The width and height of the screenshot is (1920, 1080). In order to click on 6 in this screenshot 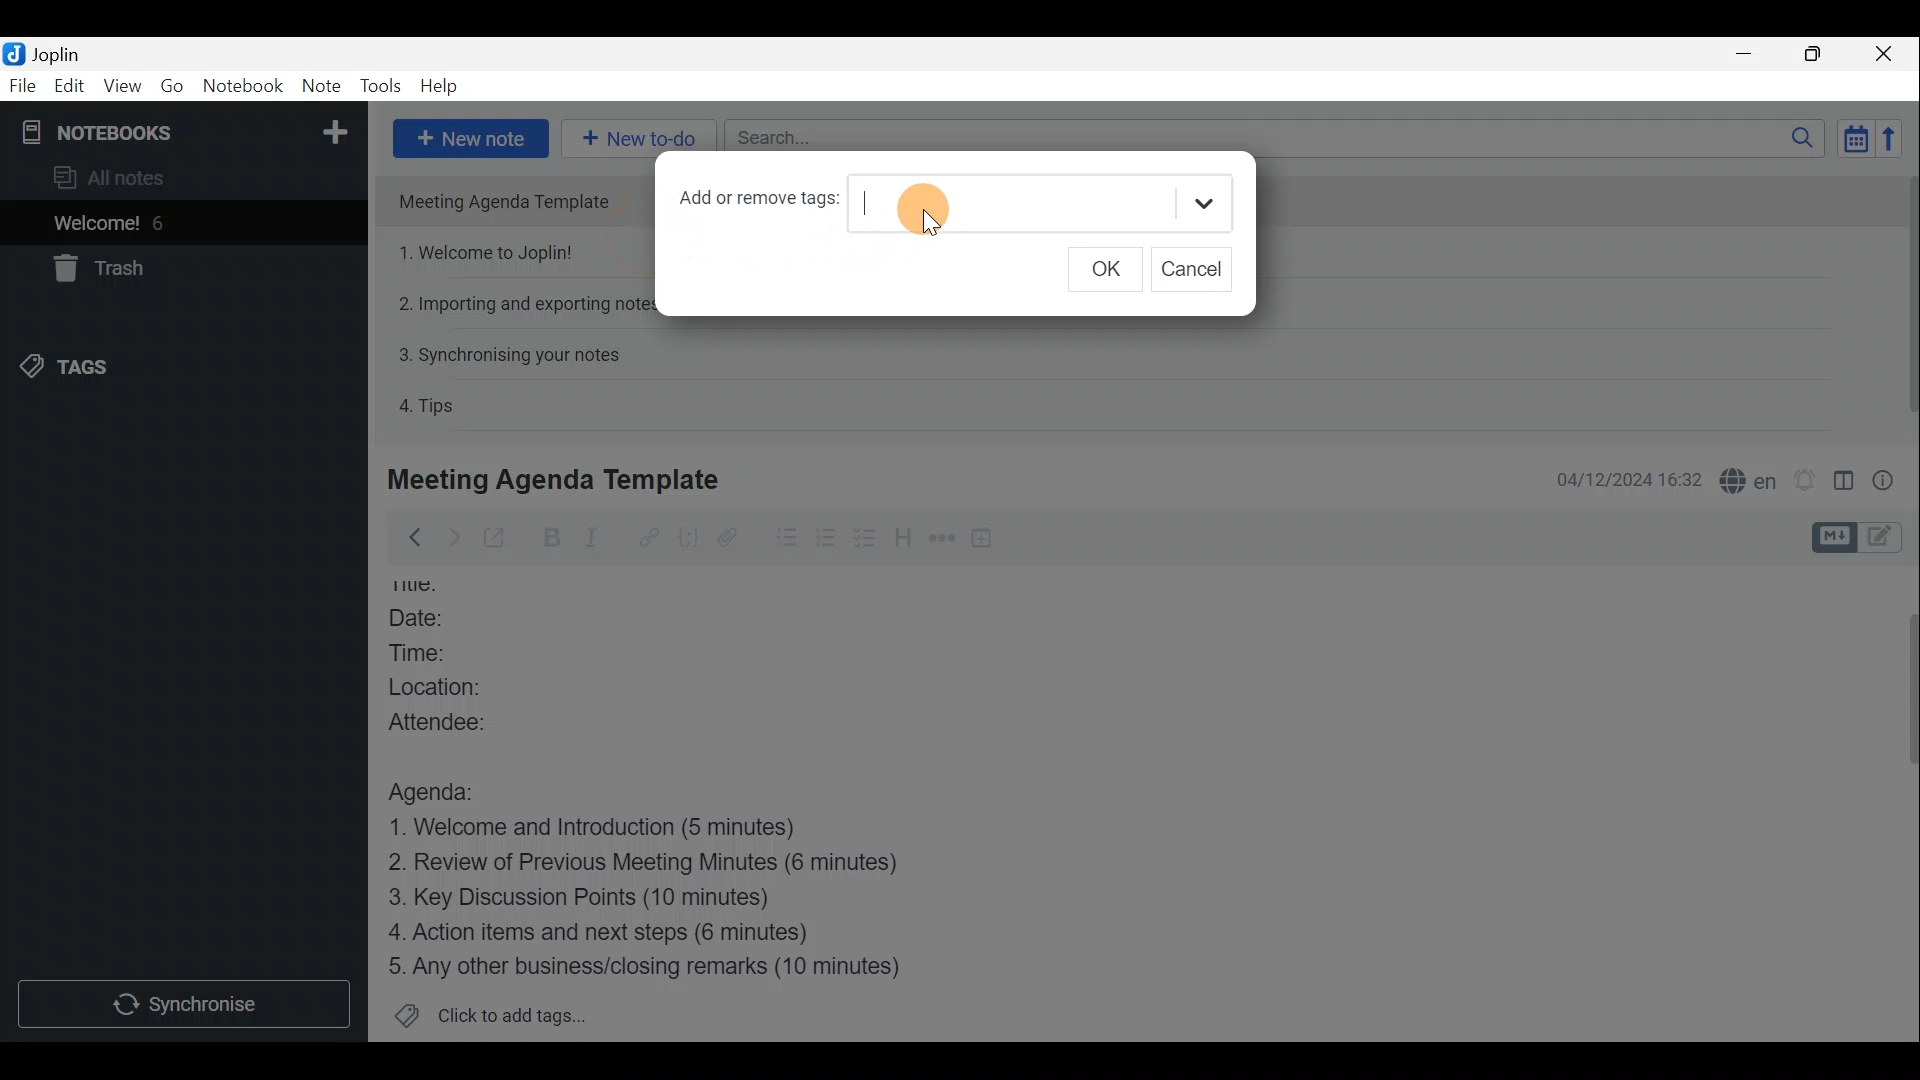, I will do `click(164, 223)`.